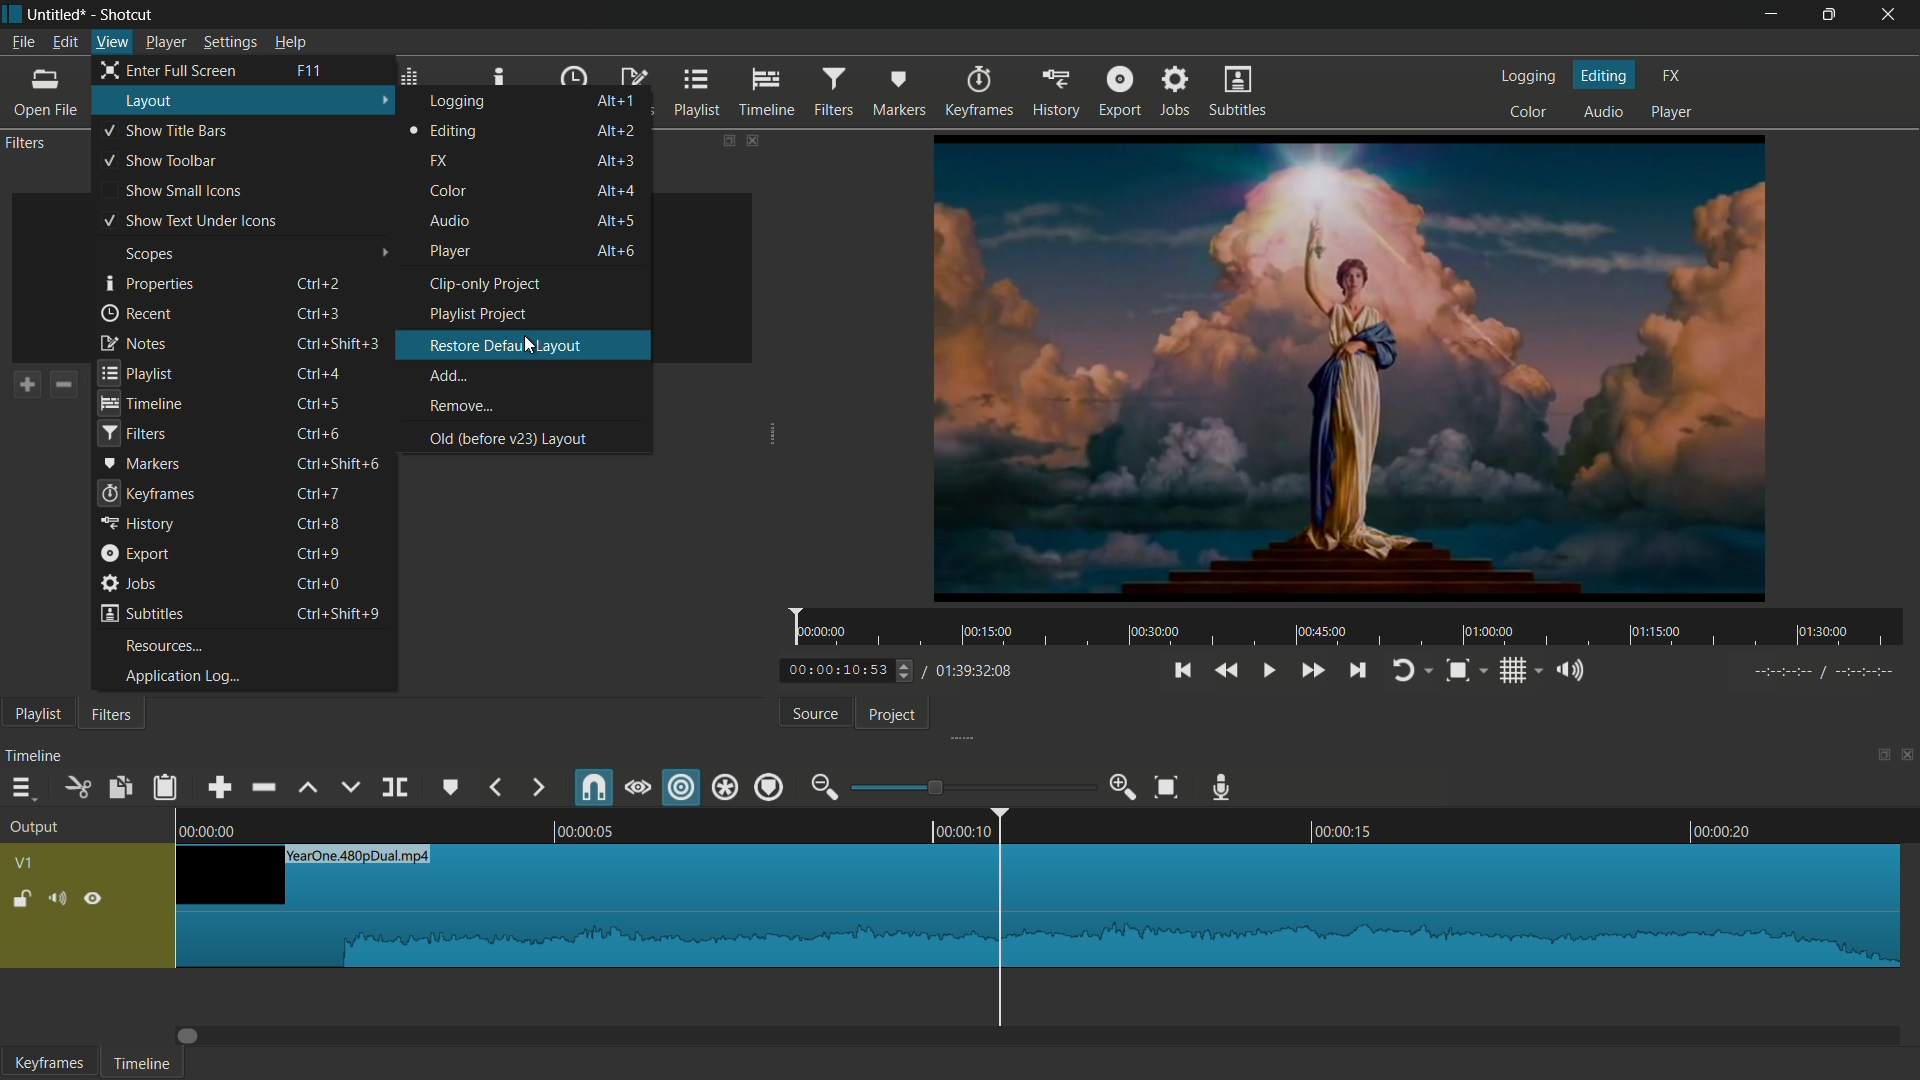 The height and width of the screenshot is (1080, 1920). I want to click on timeline, so click(142, 1064).